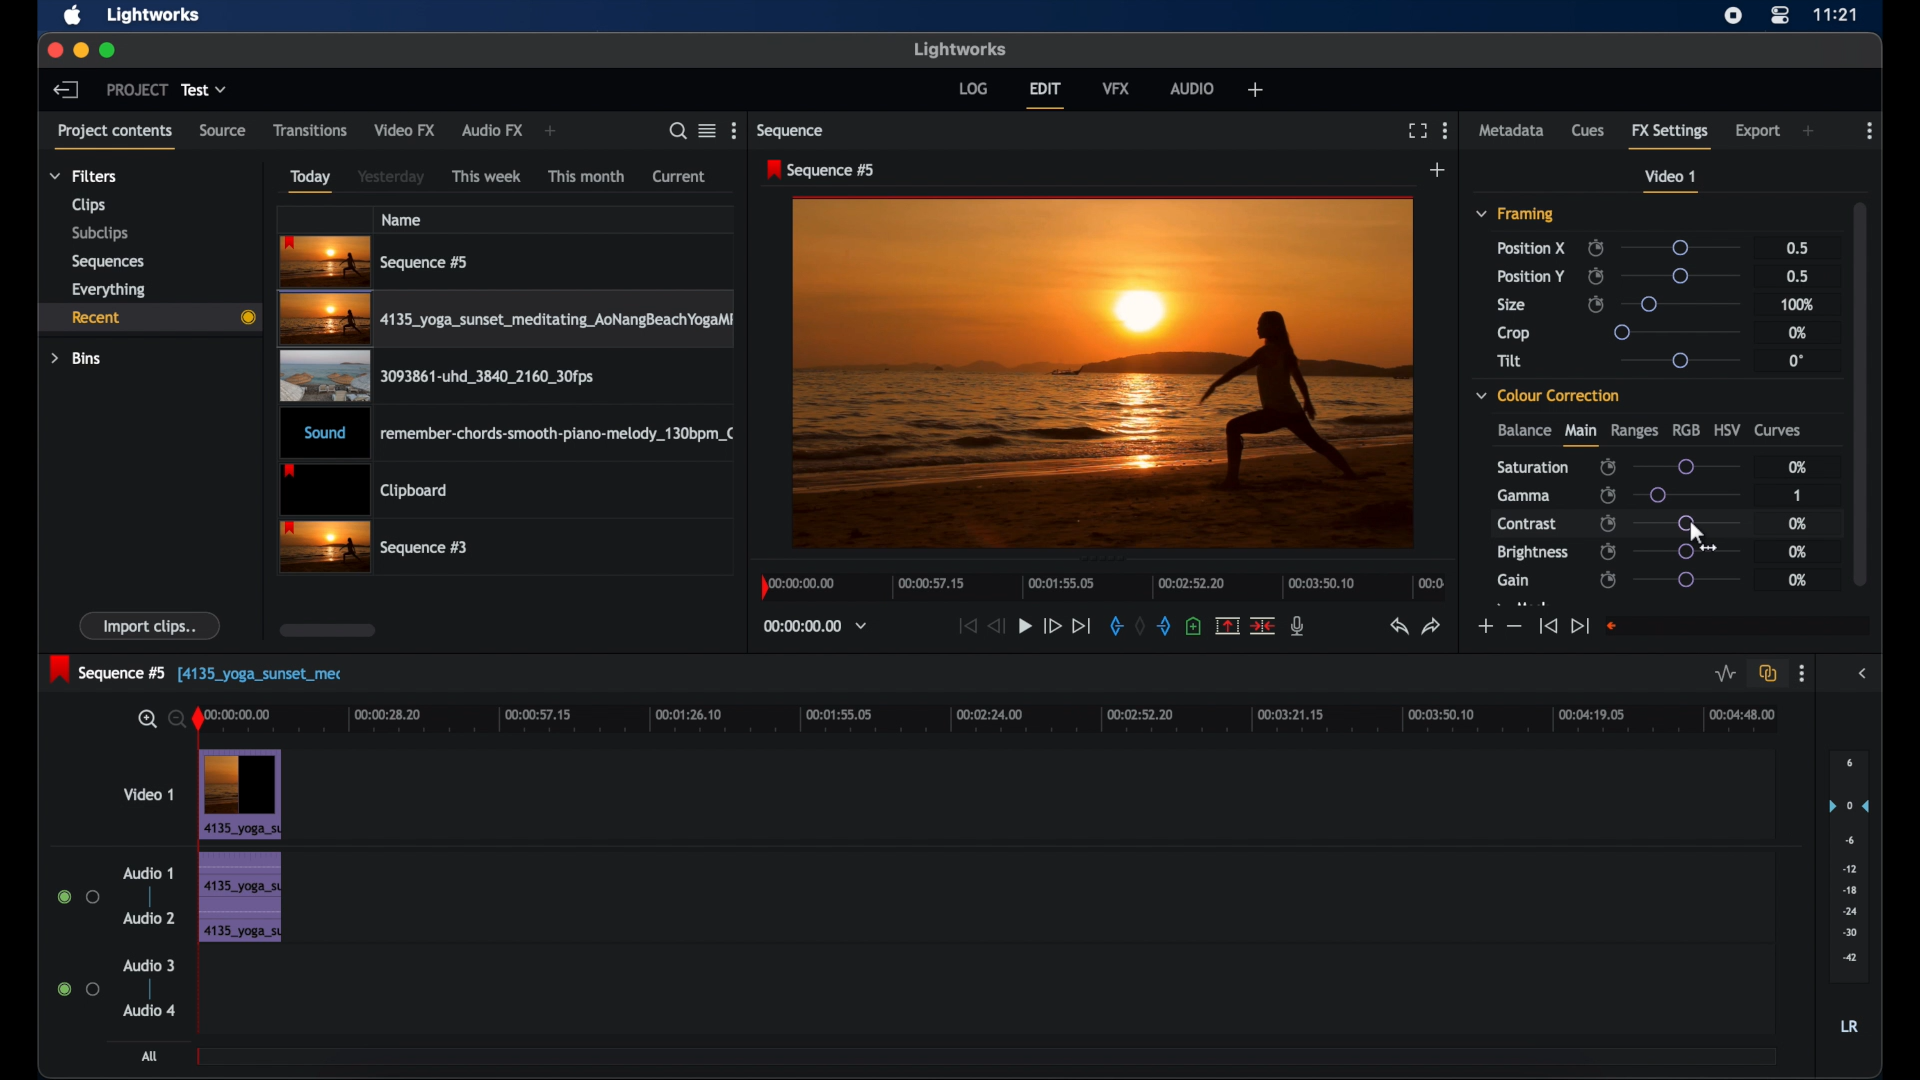  I want to click on remove the marked section, so click(1226, 626).